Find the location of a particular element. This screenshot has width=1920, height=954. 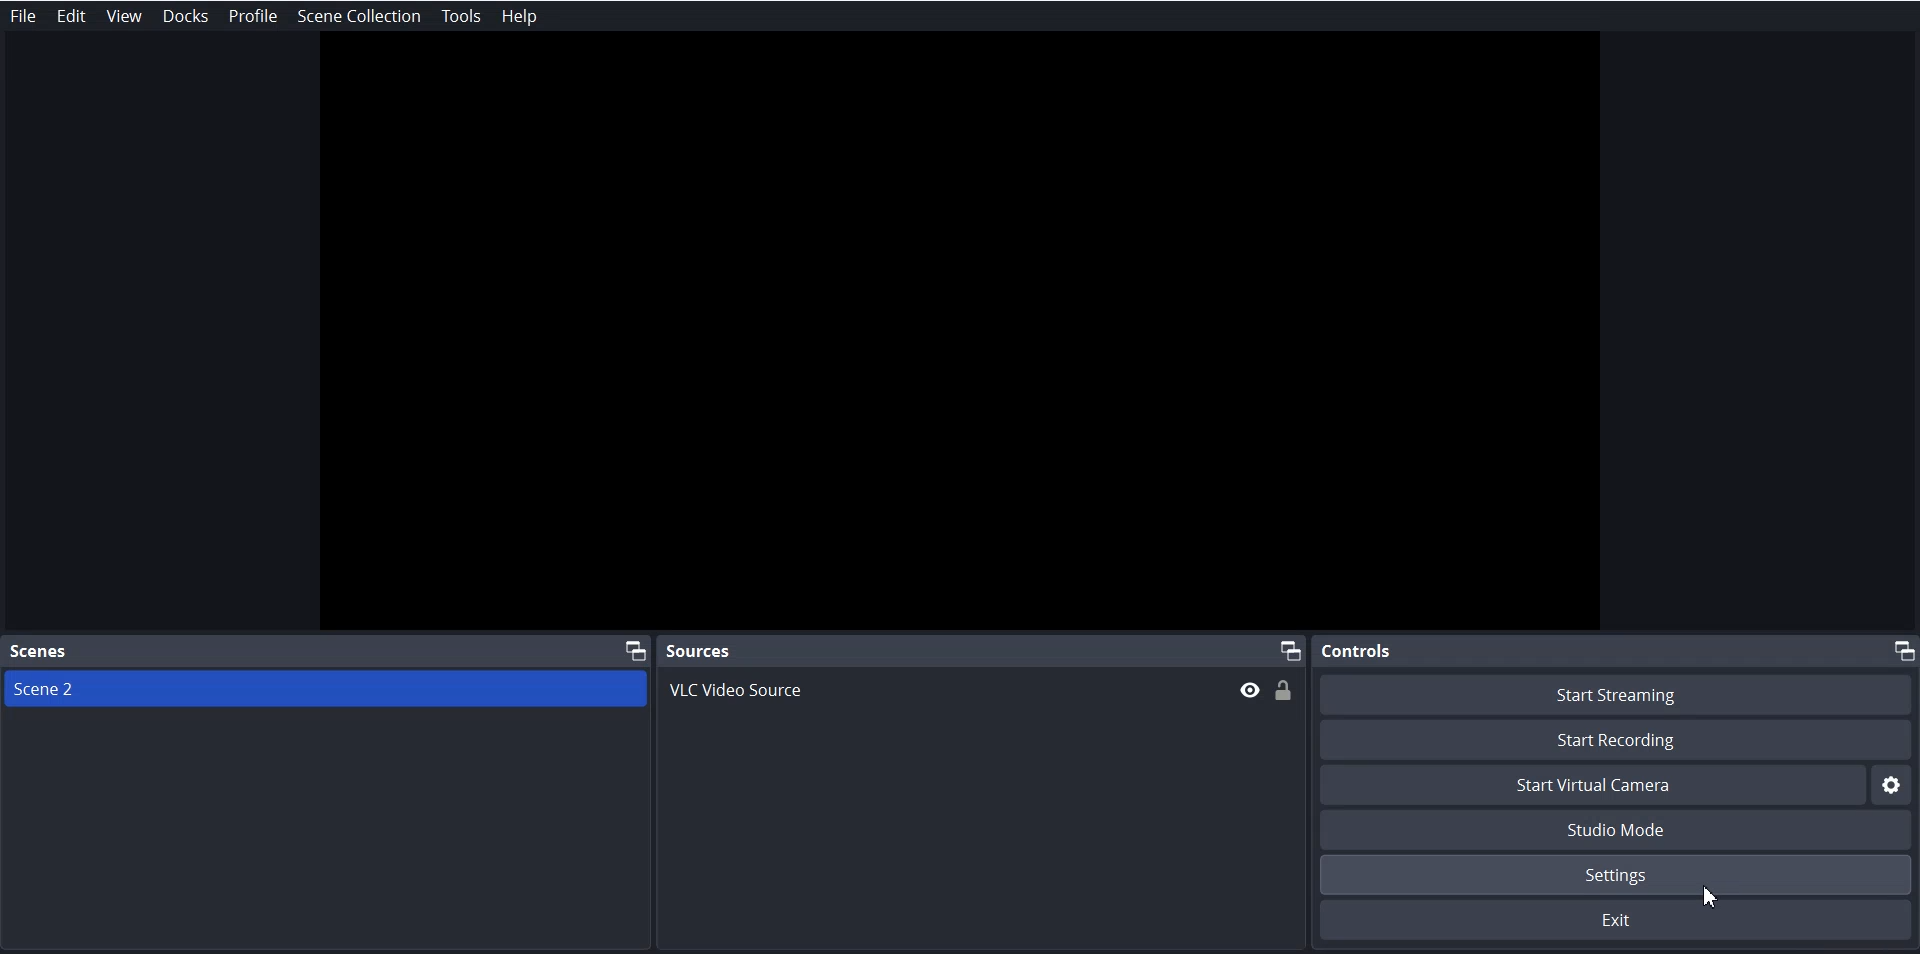

Decks is located at coordinates (186, 16).